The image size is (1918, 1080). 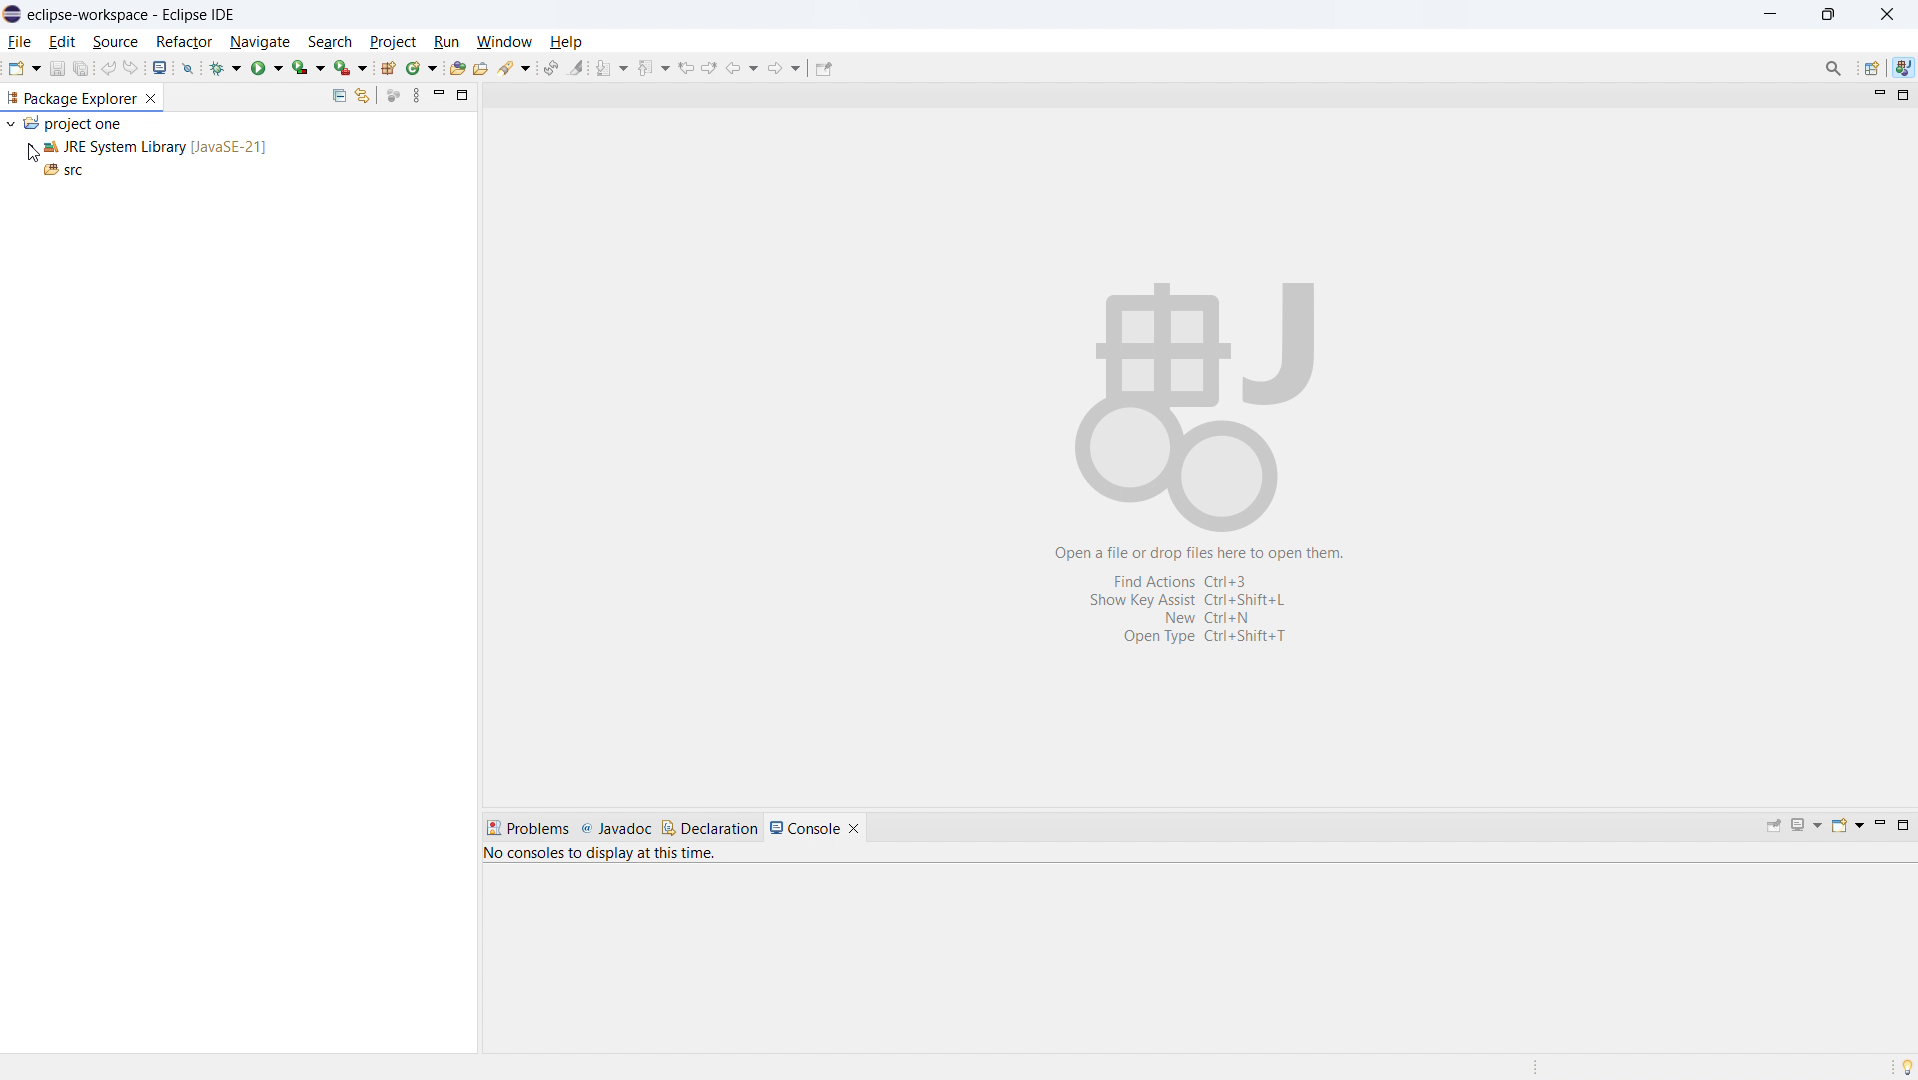 I want to click on view menu, so click(x=417, y=95).